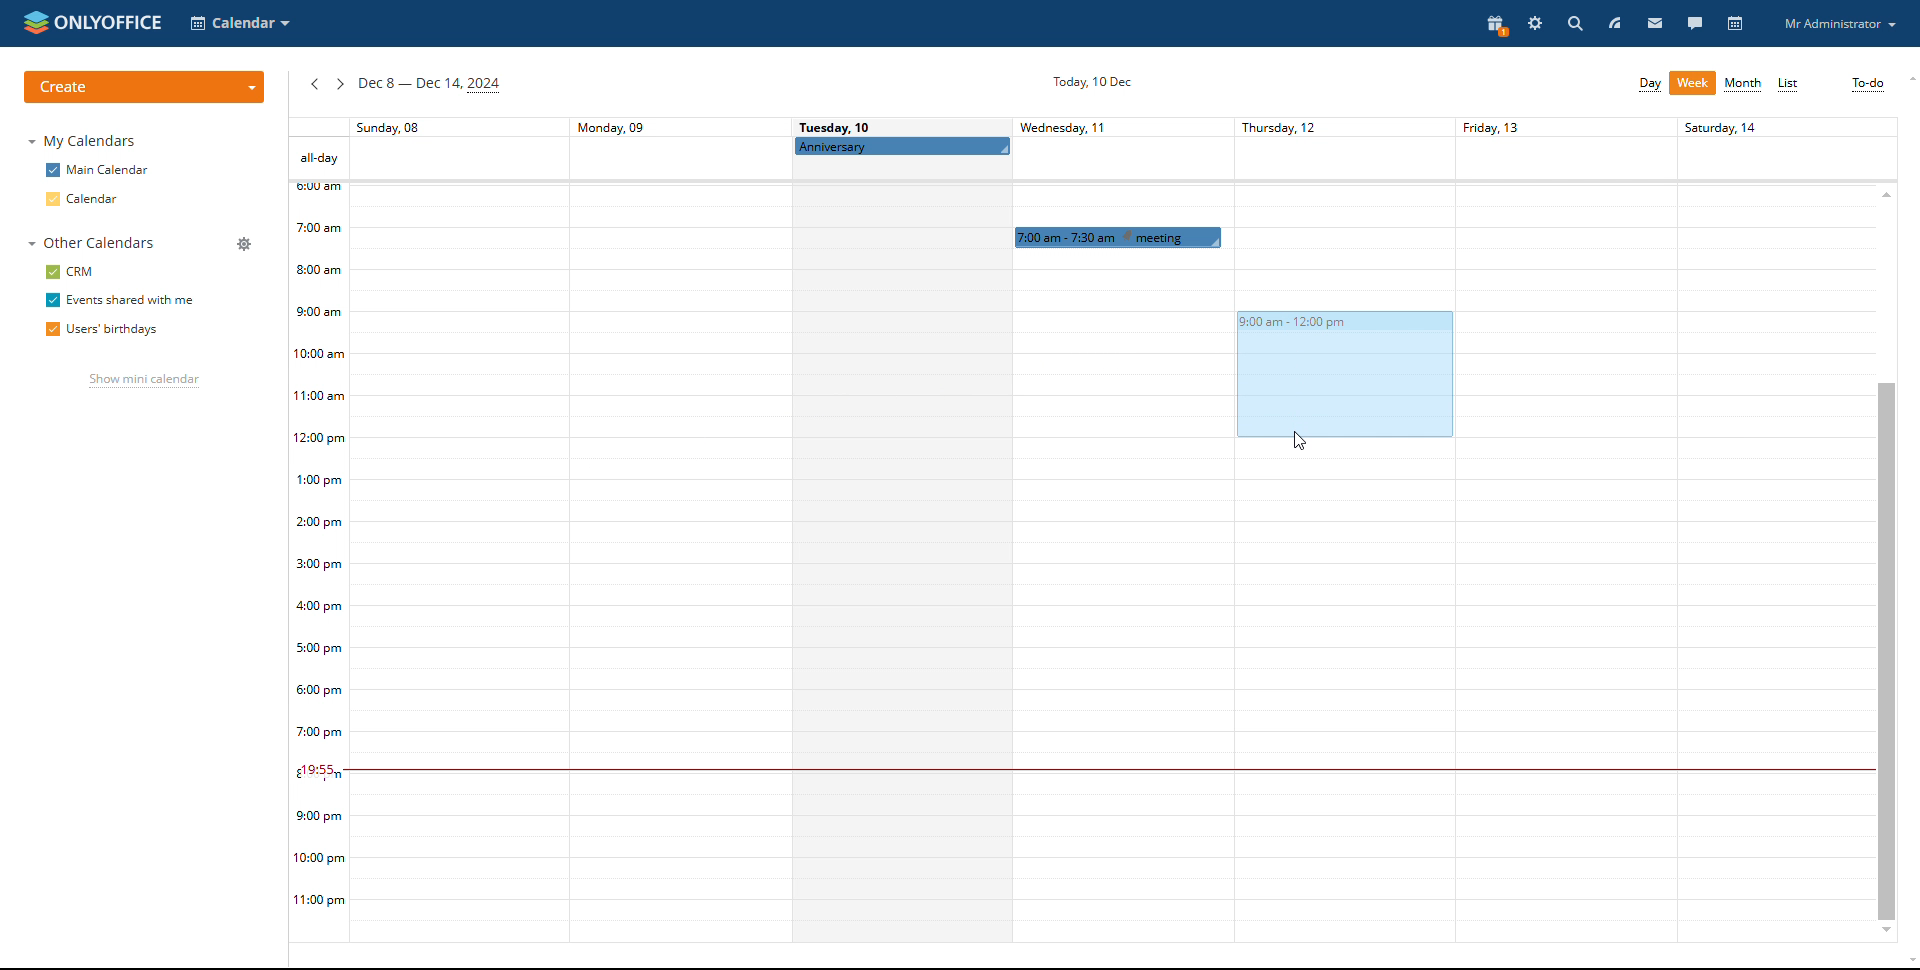 The width and height of the screenshot is (1920, 970). What do you see at coordinates (1078, 127) in the screenshot?
I see `Wednesday, 11` at bounding box center [1078, 127].